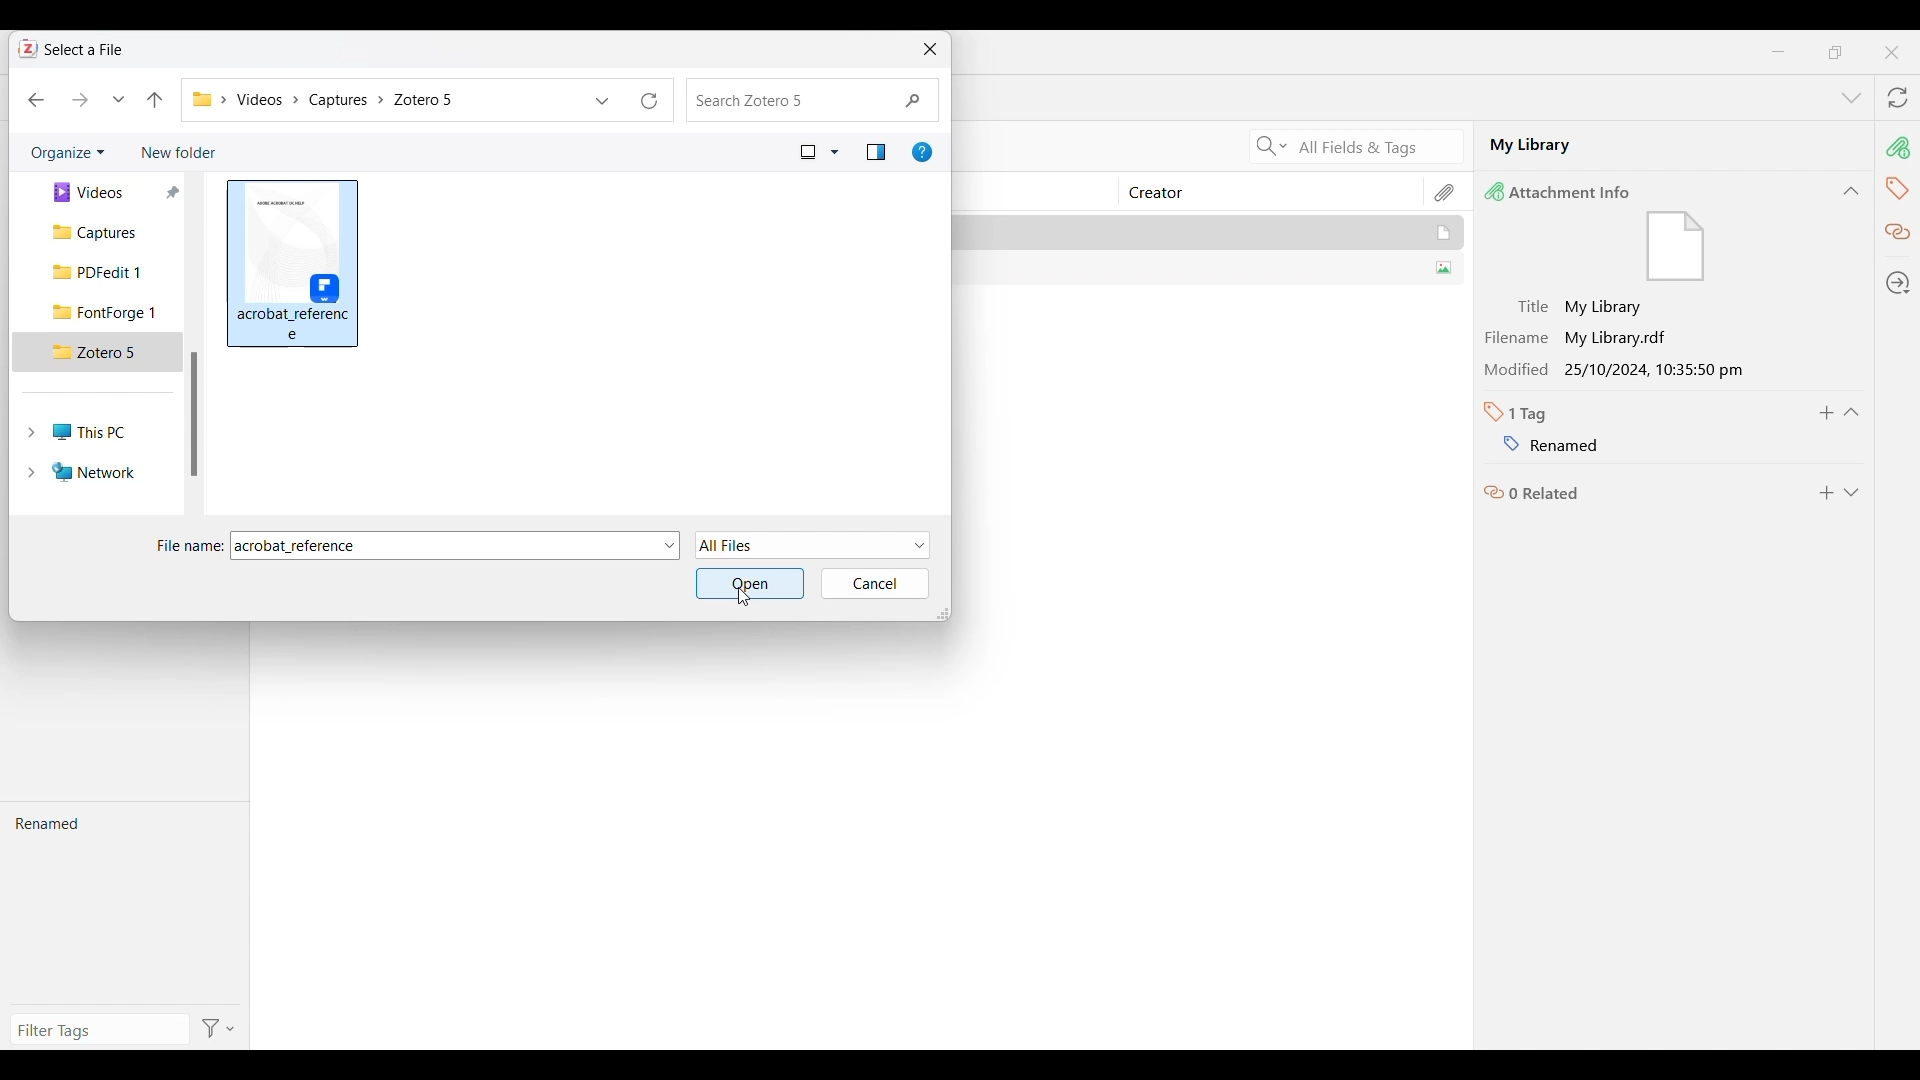 The height and width of the screenshot is (1080, 1920). What do you see at coordinates (155, 101) in the screenshot?
I see `Move to the previous folder in the folder pathway` at bounding box center [155, 101].